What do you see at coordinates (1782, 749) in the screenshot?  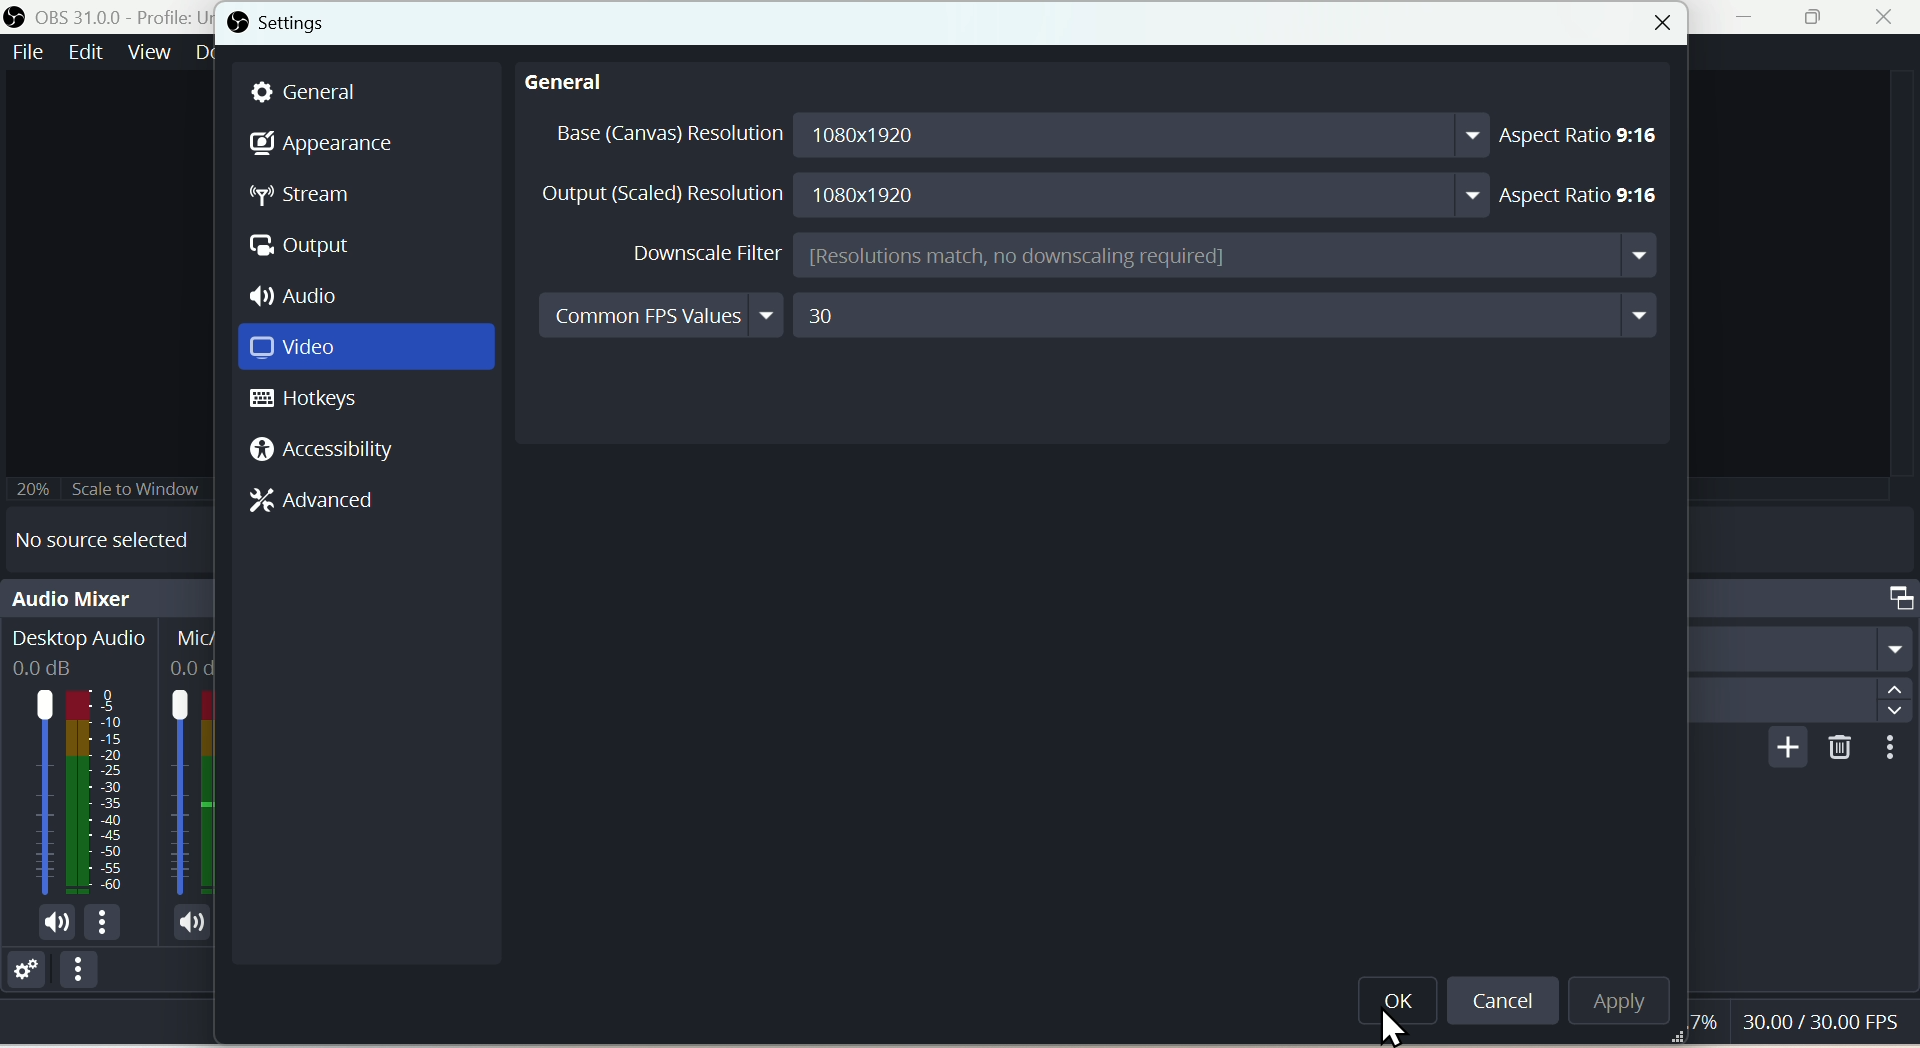 I see `Add` at bounding box center [1782, 749].